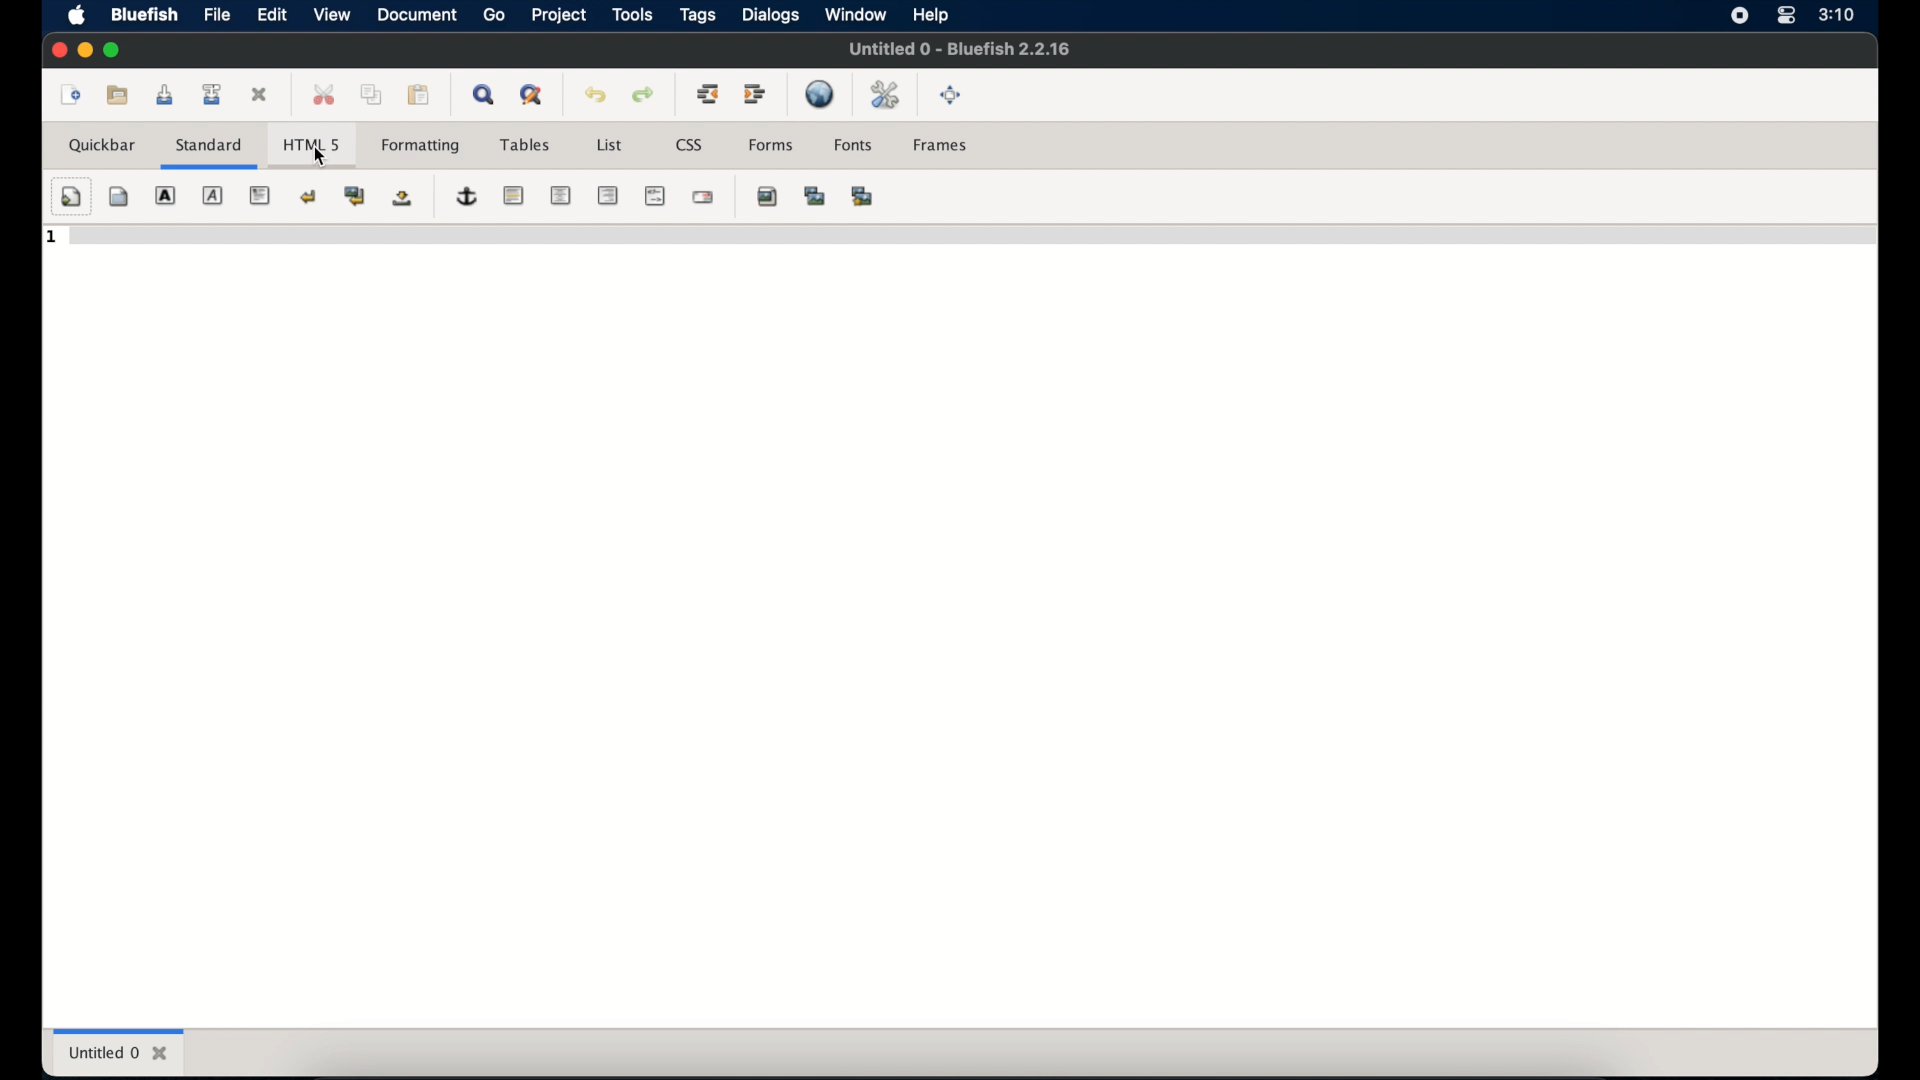 This screenshot has width=1920, height=1080. I want to click on undo, so click(596, 95).